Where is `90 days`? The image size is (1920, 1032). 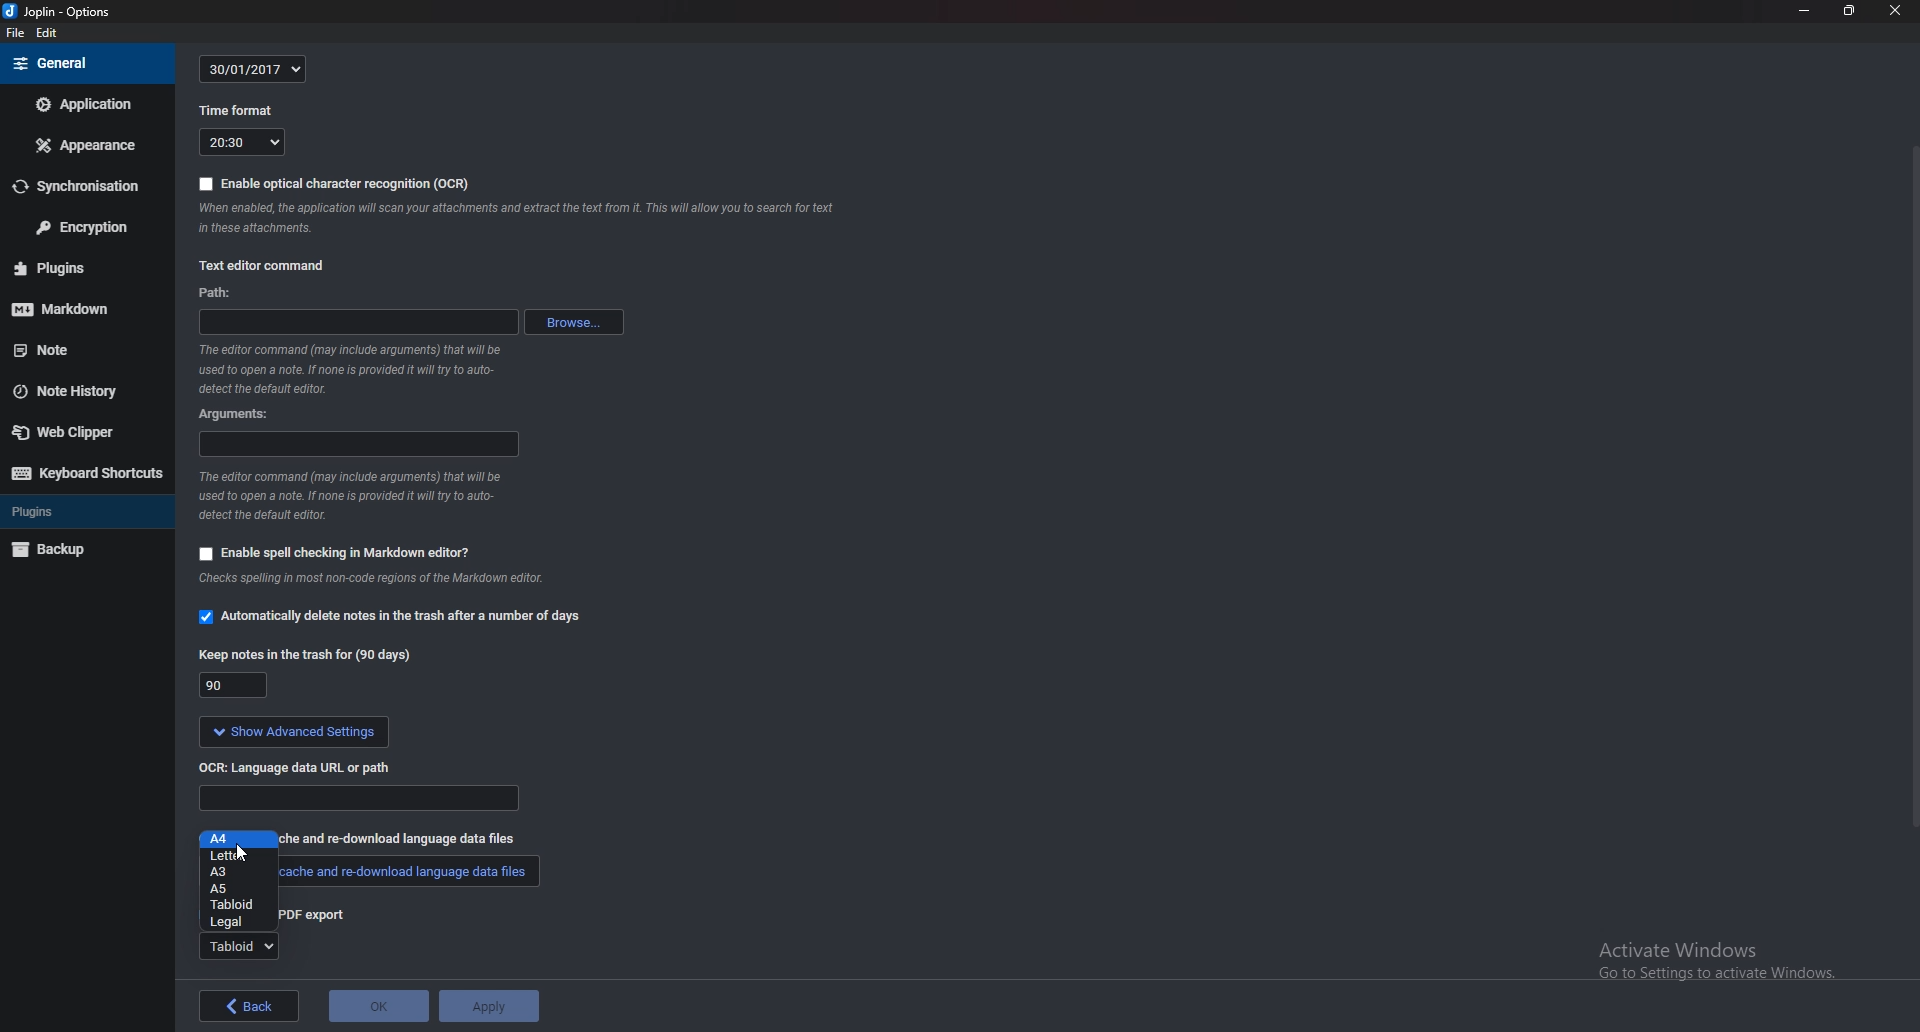 90 days is located at coordinates (233, 688).